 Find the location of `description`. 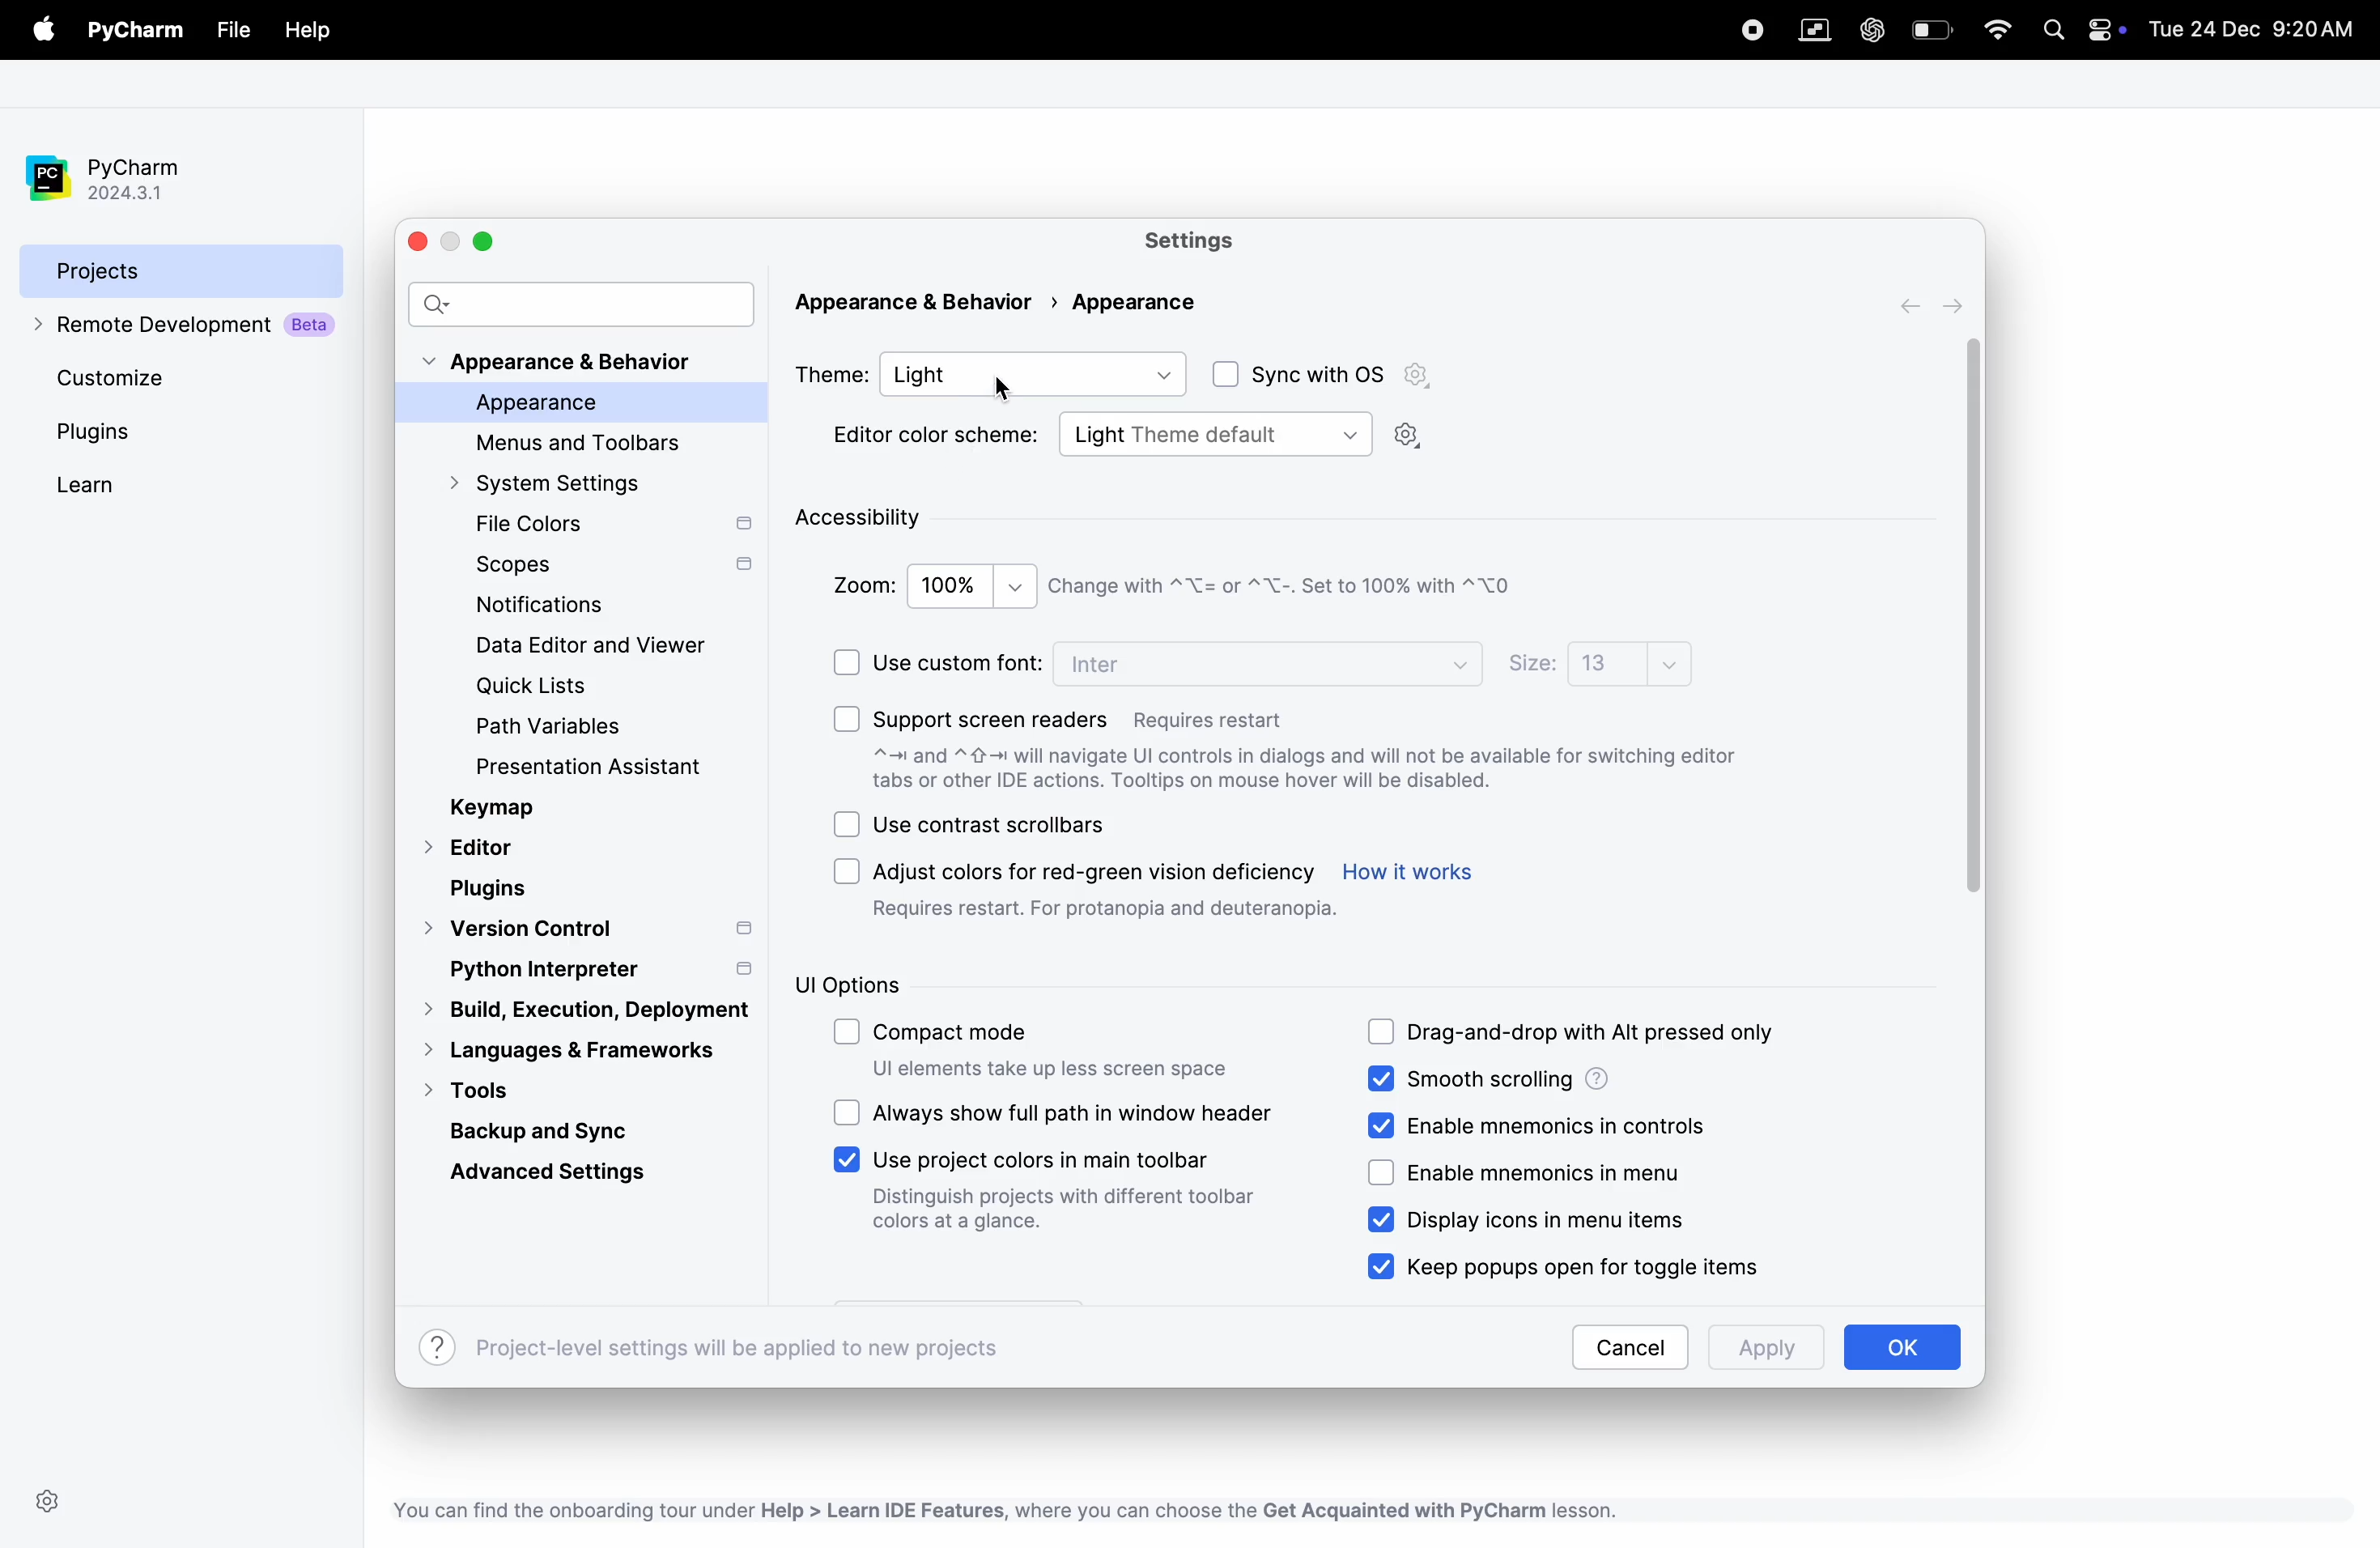

description is located at coordinates (1308, 772).